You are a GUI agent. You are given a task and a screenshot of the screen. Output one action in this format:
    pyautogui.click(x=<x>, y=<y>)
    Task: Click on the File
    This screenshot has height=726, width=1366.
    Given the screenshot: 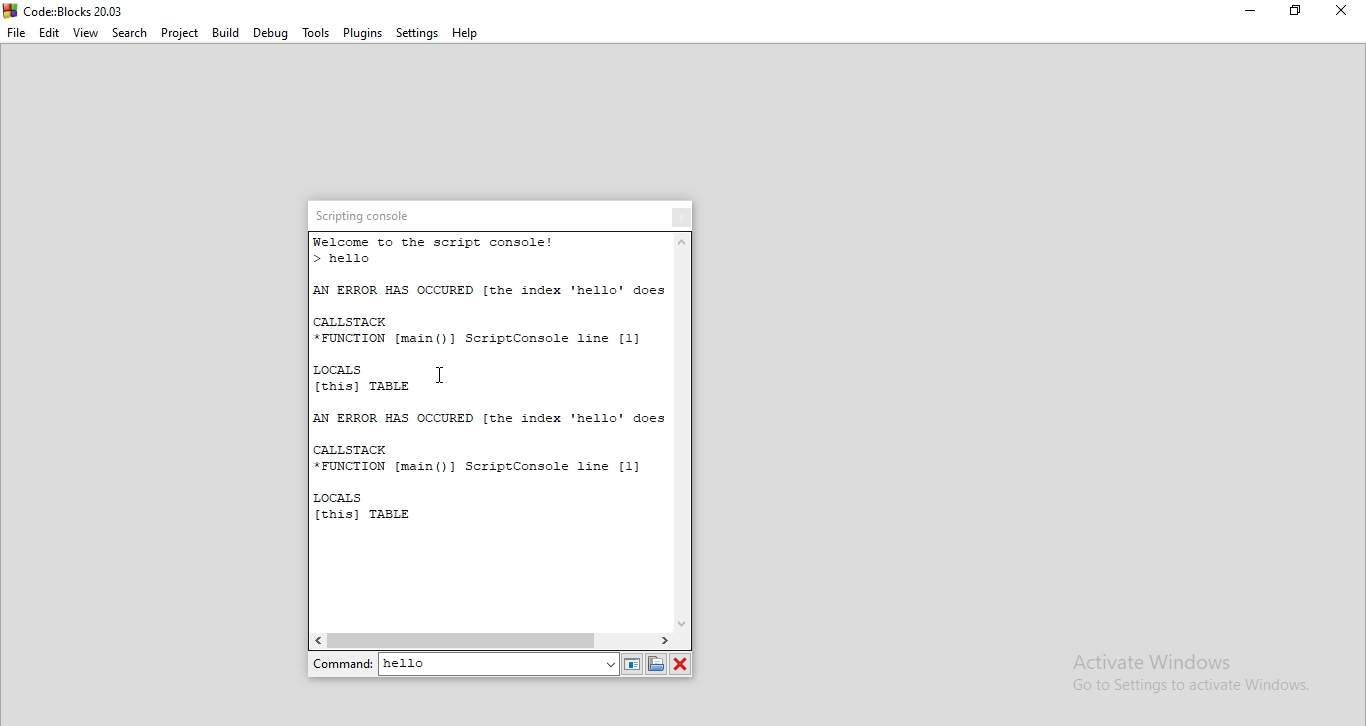 What is the action you would take?
    pyautogui.click(x=16, y=33)
    